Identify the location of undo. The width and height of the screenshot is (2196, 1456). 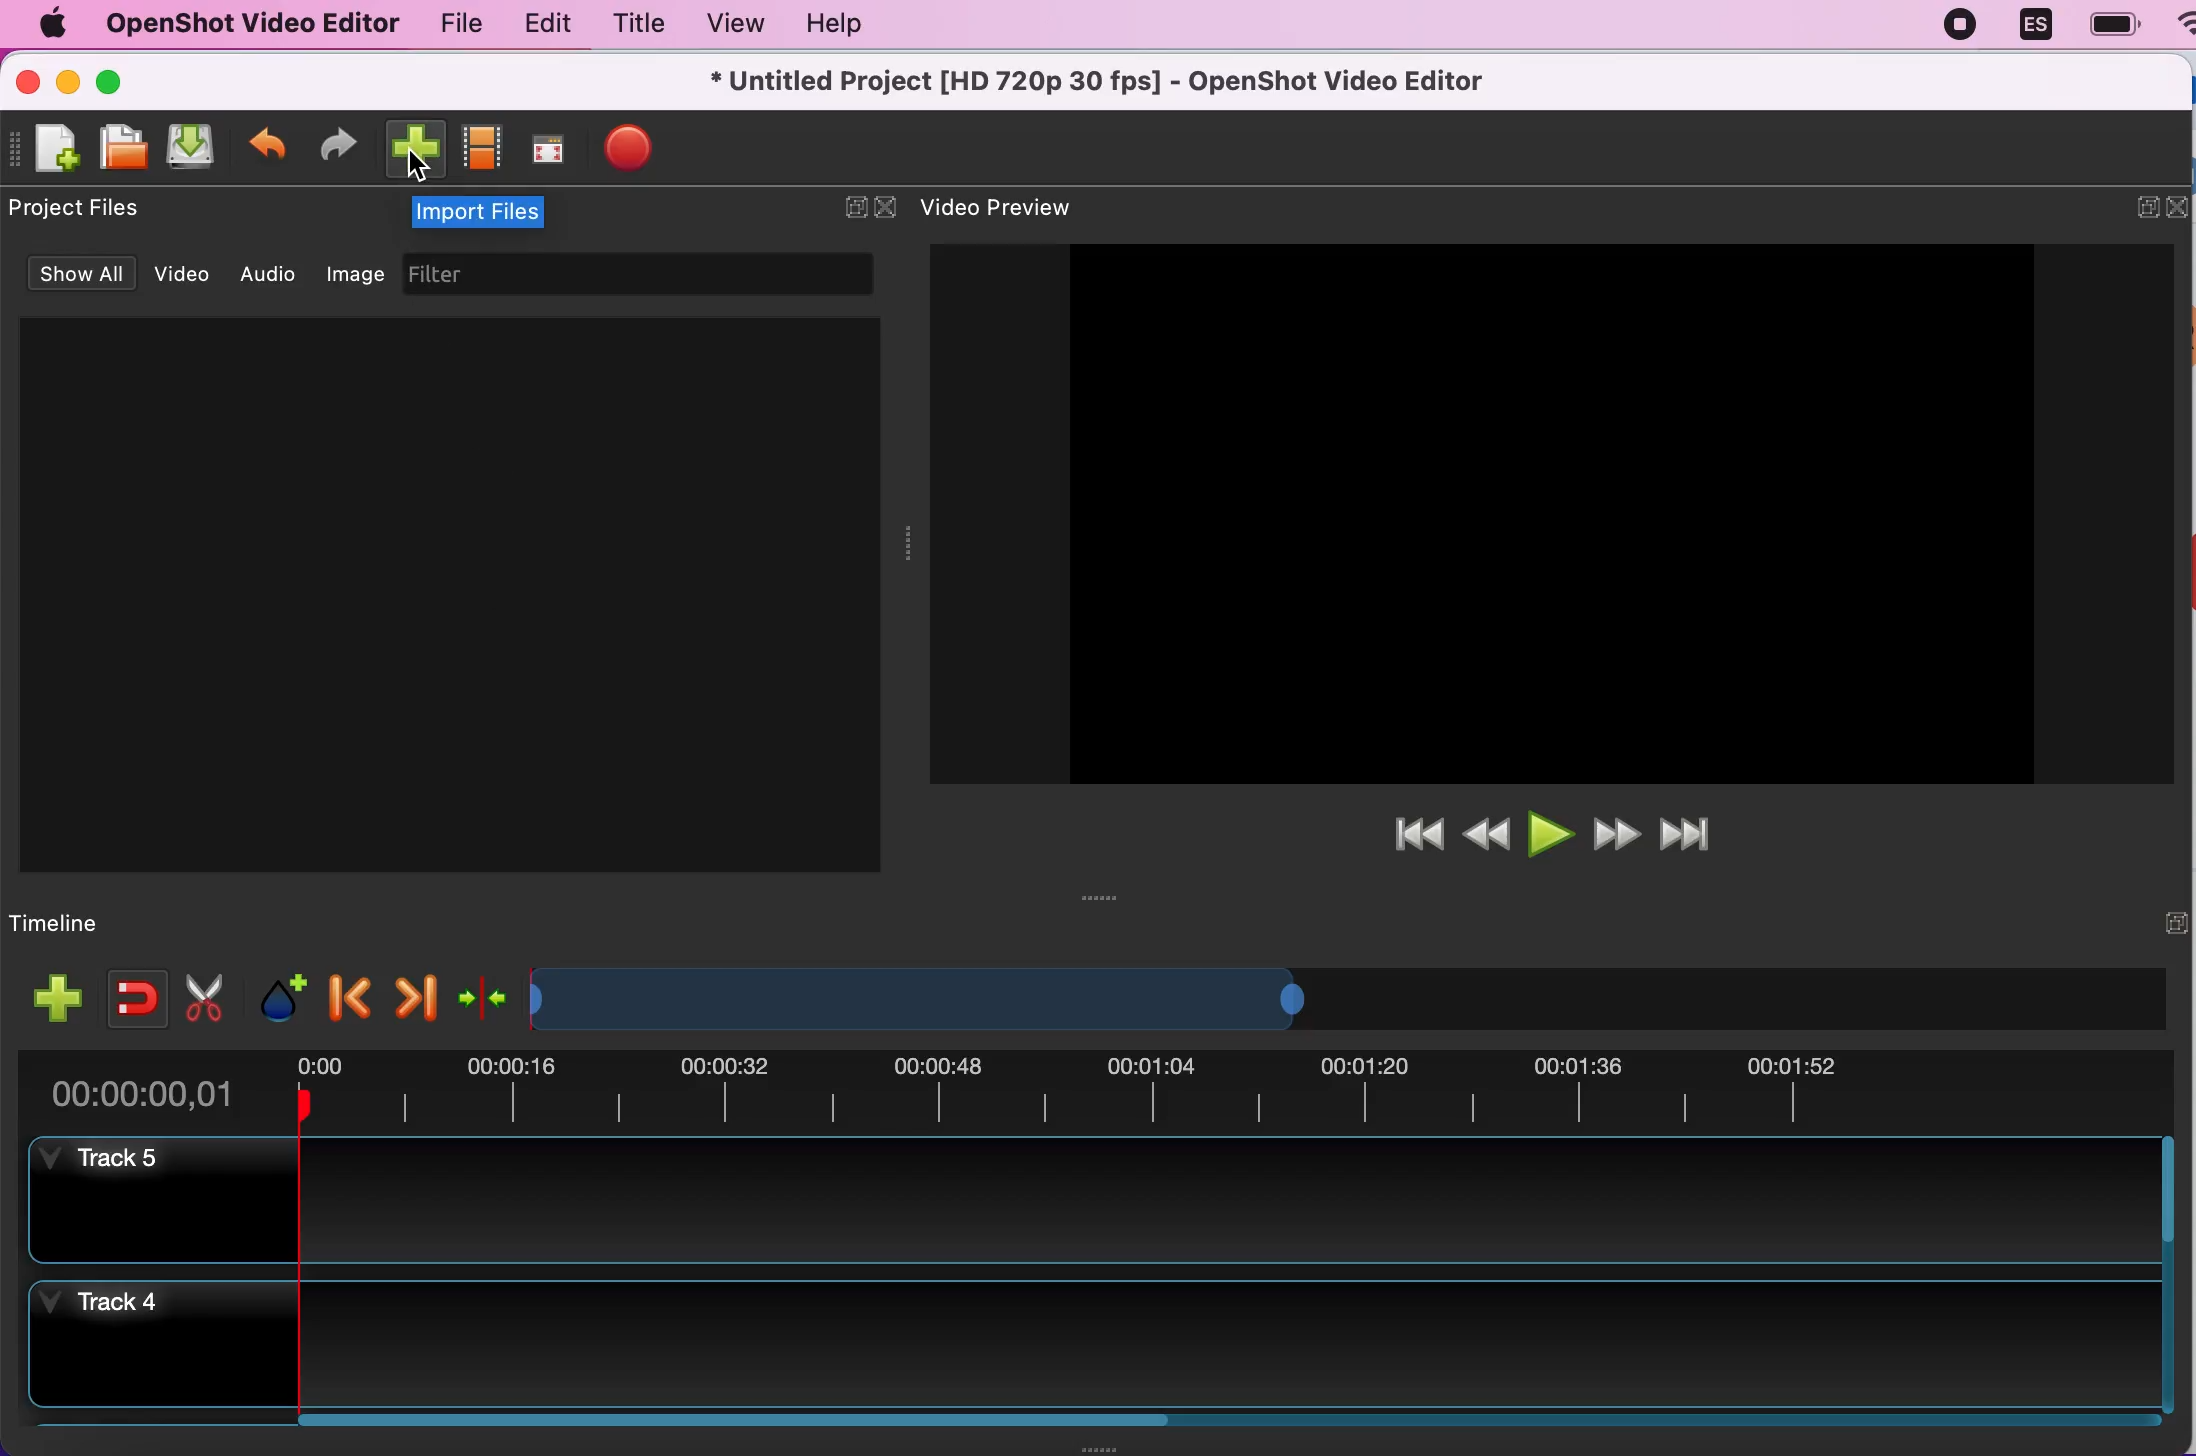
(269, 150).